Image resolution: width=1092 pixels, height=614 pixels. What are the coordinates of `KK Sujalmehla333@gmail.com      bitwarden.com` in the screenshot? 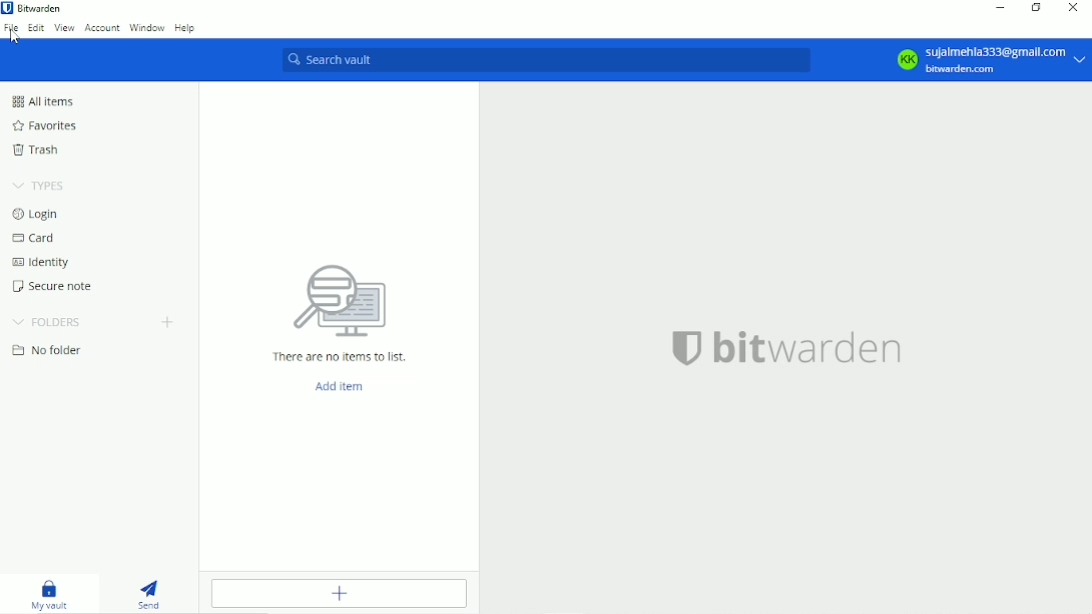 It's located at (990, 60).